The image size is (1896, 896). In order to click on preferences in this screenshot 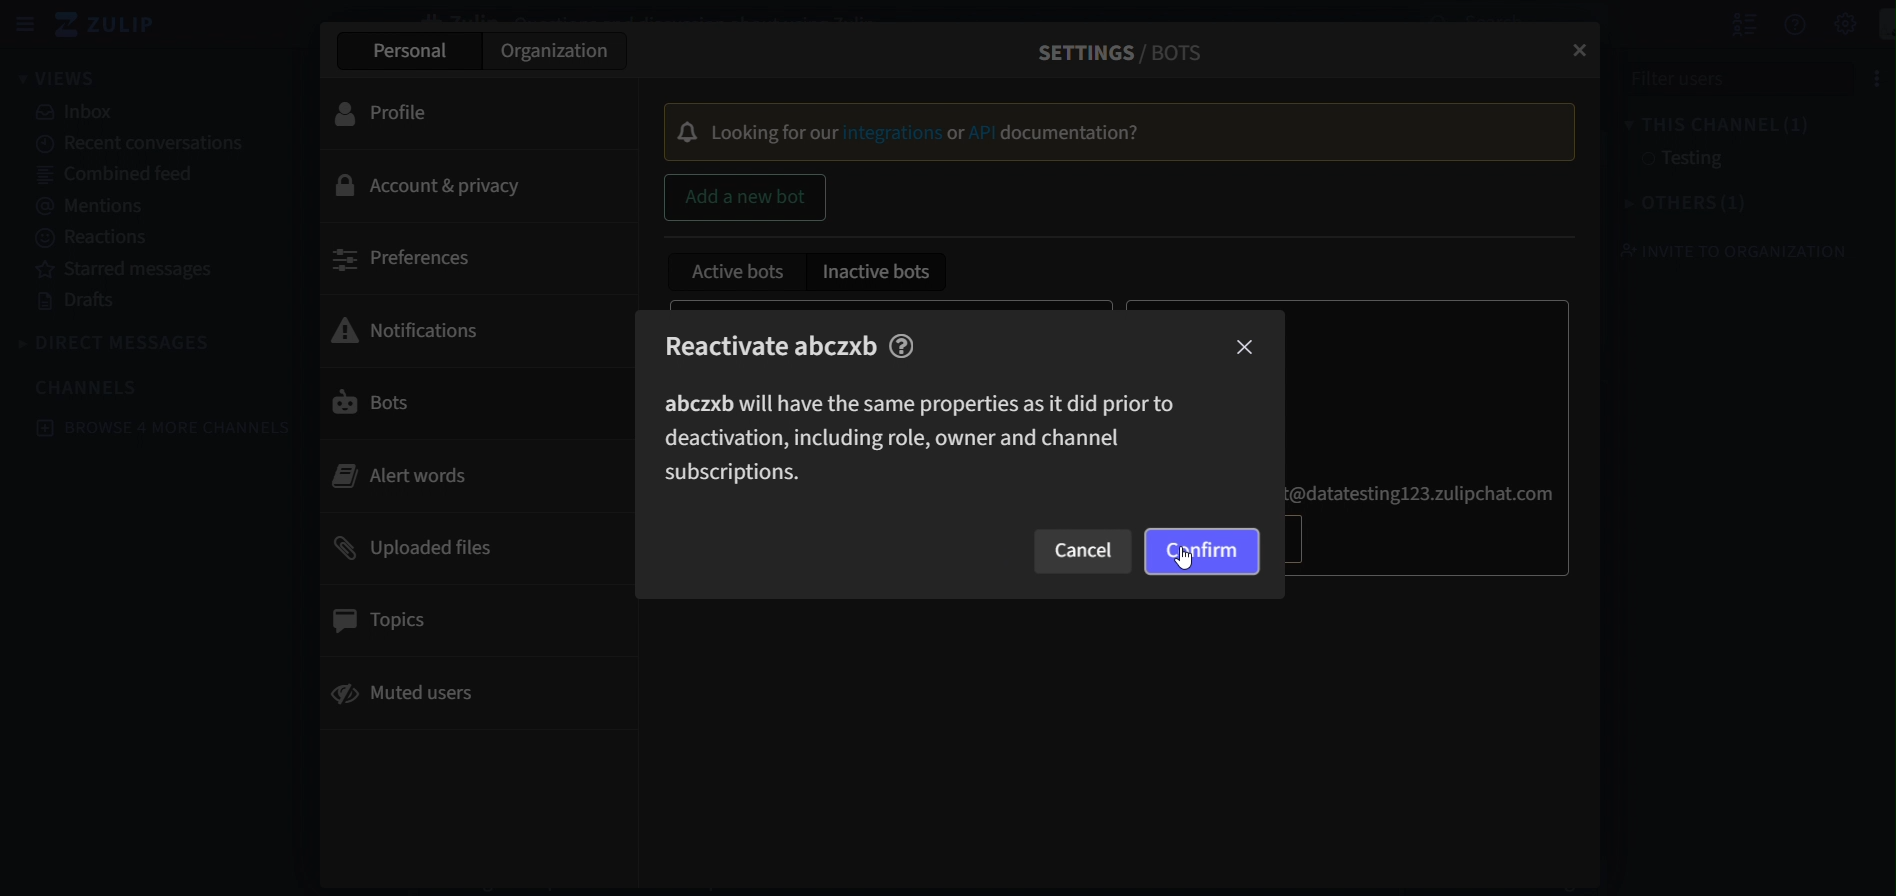, I will do `click(408, 260)`.